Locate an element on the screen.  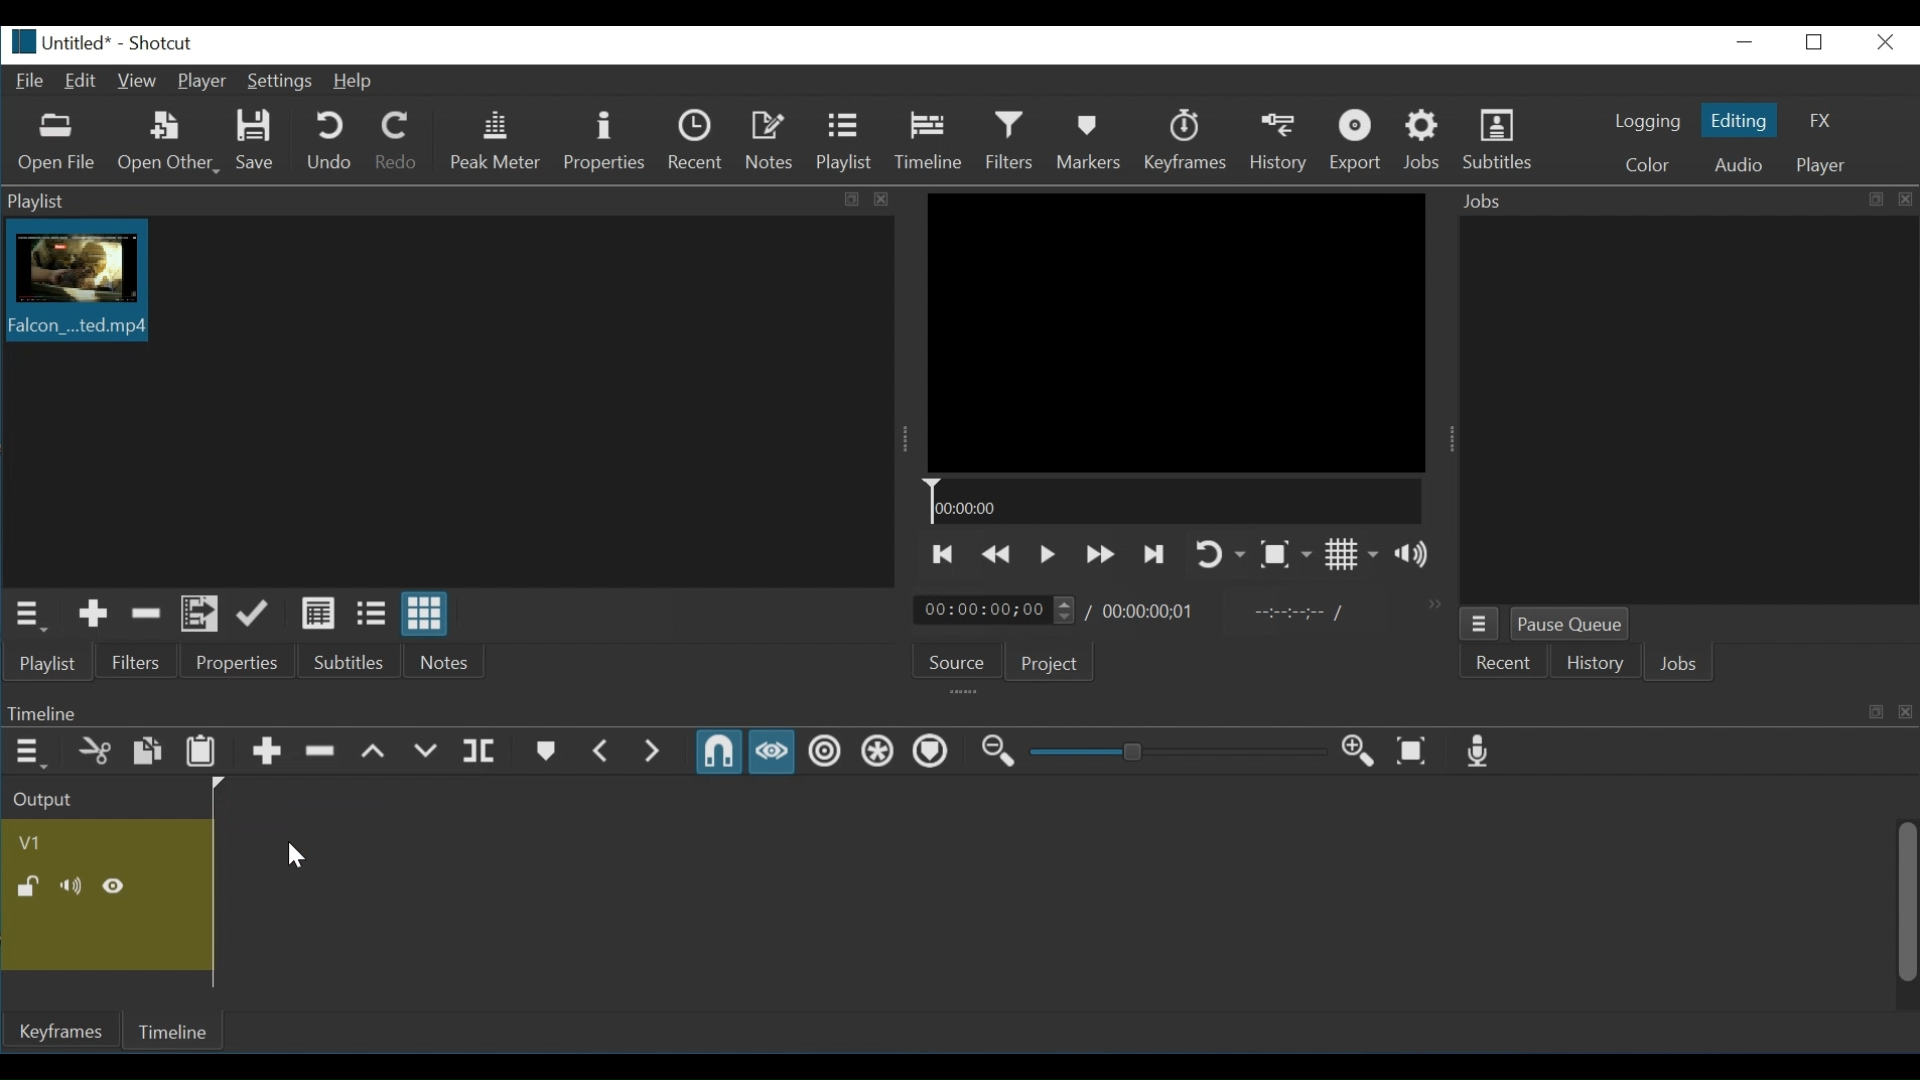
Timeline is located at coordinates (181, 1029).